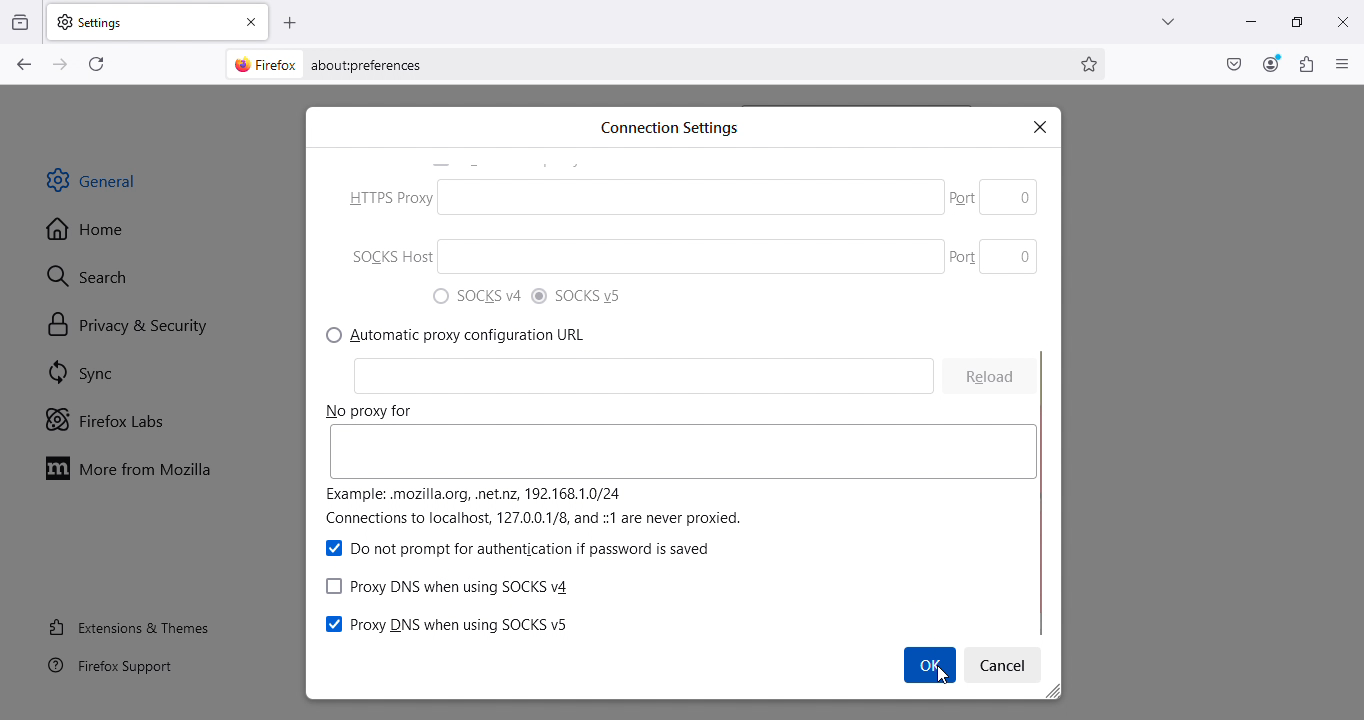 Image resolution: width=1364 pixels, height=720 pixels. I want to click on View recent browsing across windows and devices, so click(22, 20).